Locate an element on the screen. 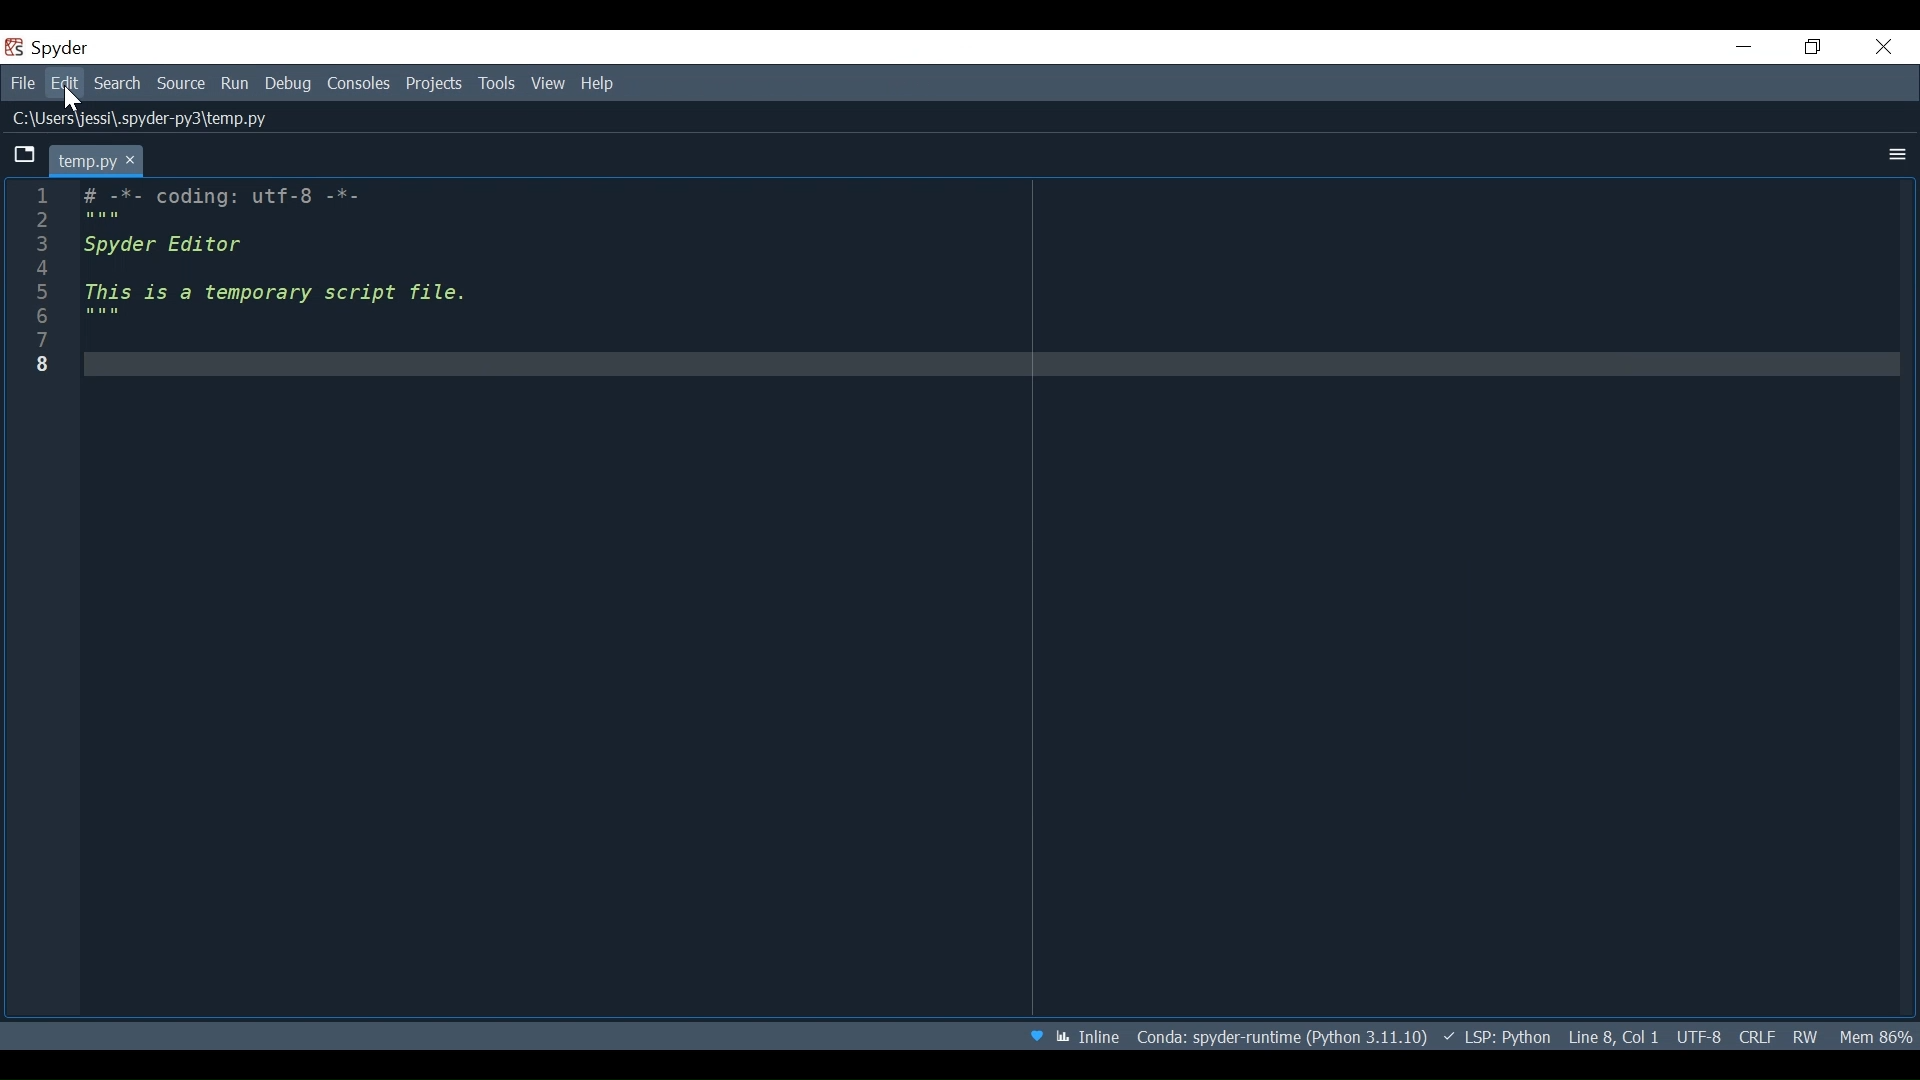 The width and height of the screenshot is (1920, 1080). close is located at coordinates (138, 160).